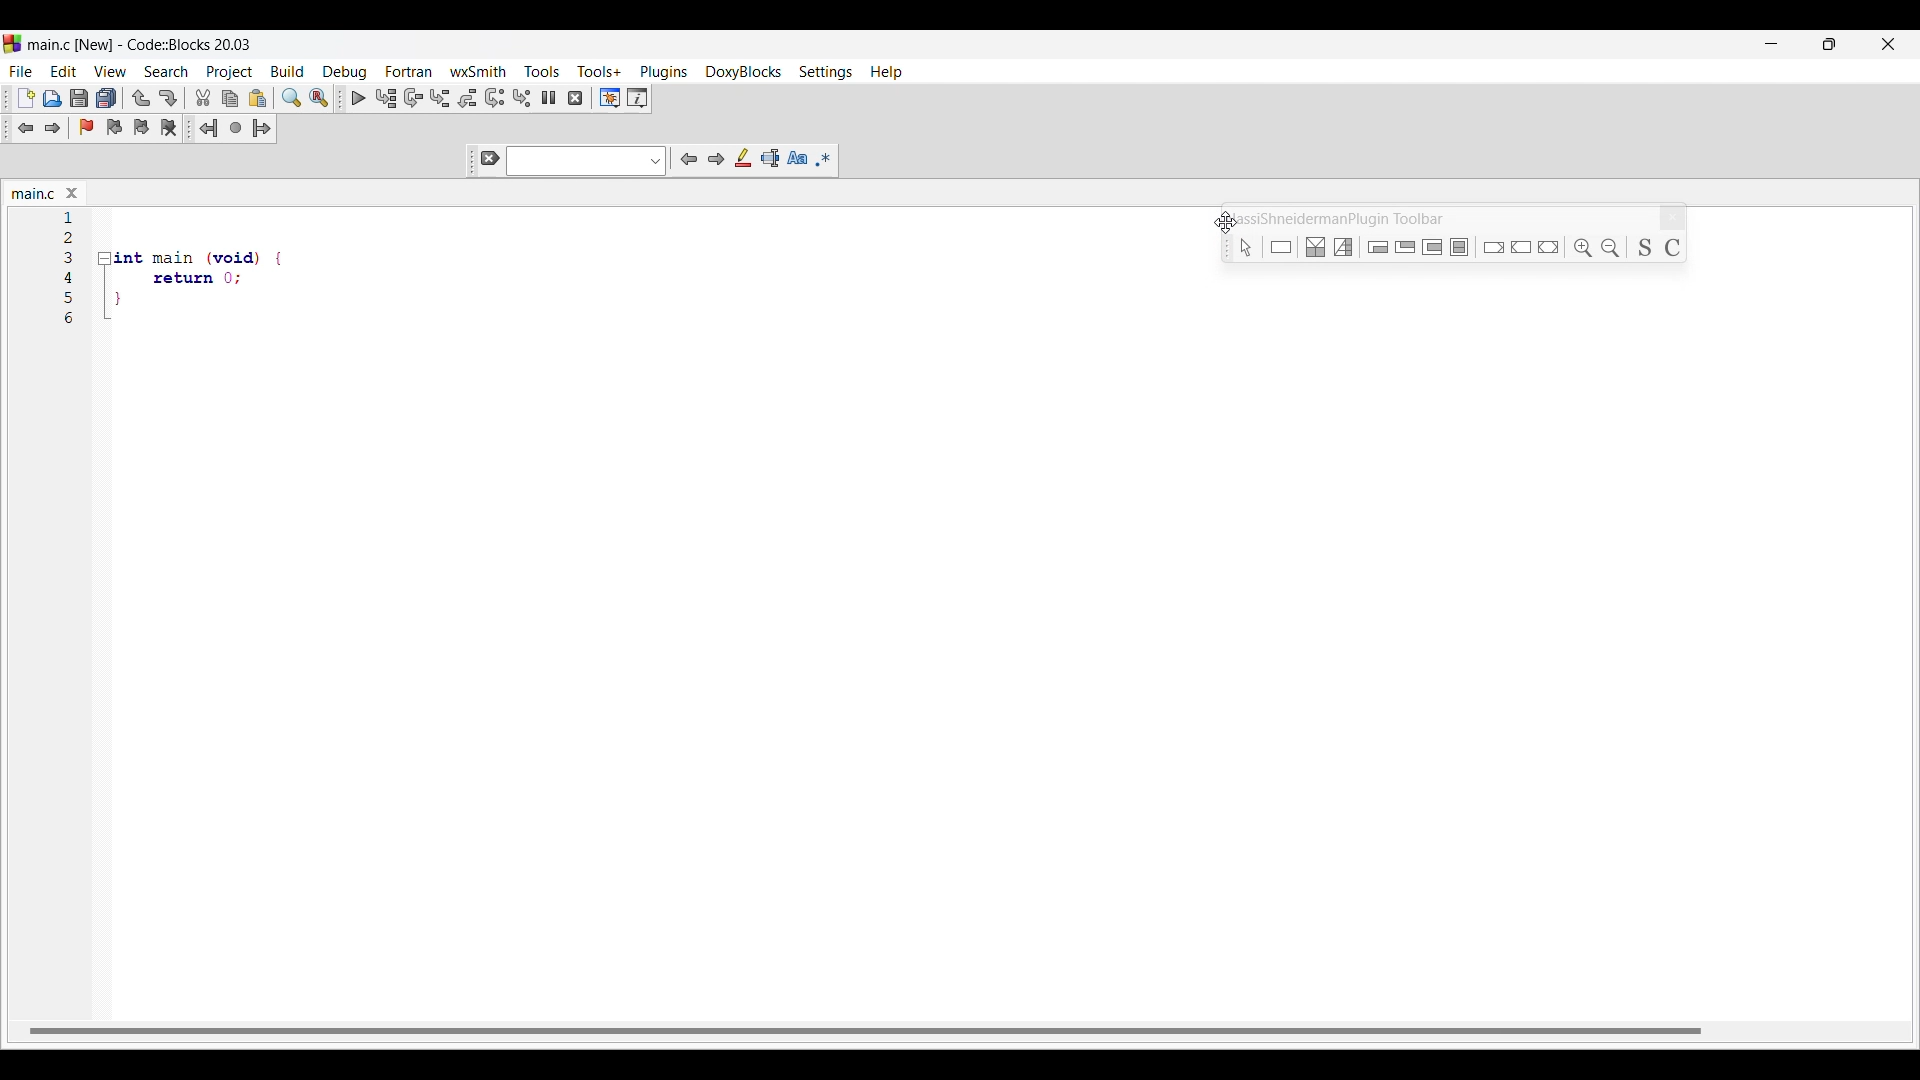  What do you see at coordinates (53, 128) in the screenshot?
I see `Toggle forward` at bounding box center [53, 128].